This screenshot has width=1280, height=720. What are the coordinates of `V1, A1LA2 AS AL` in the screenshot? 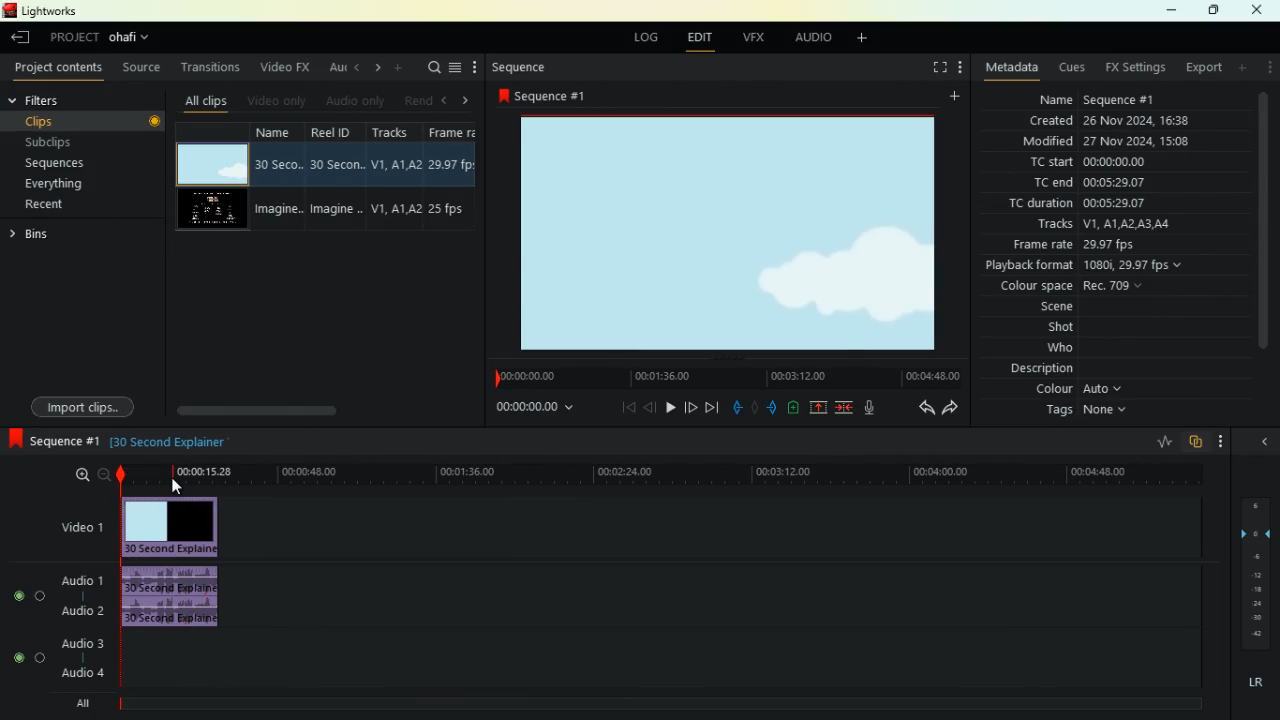 It's located at (1132, 223).